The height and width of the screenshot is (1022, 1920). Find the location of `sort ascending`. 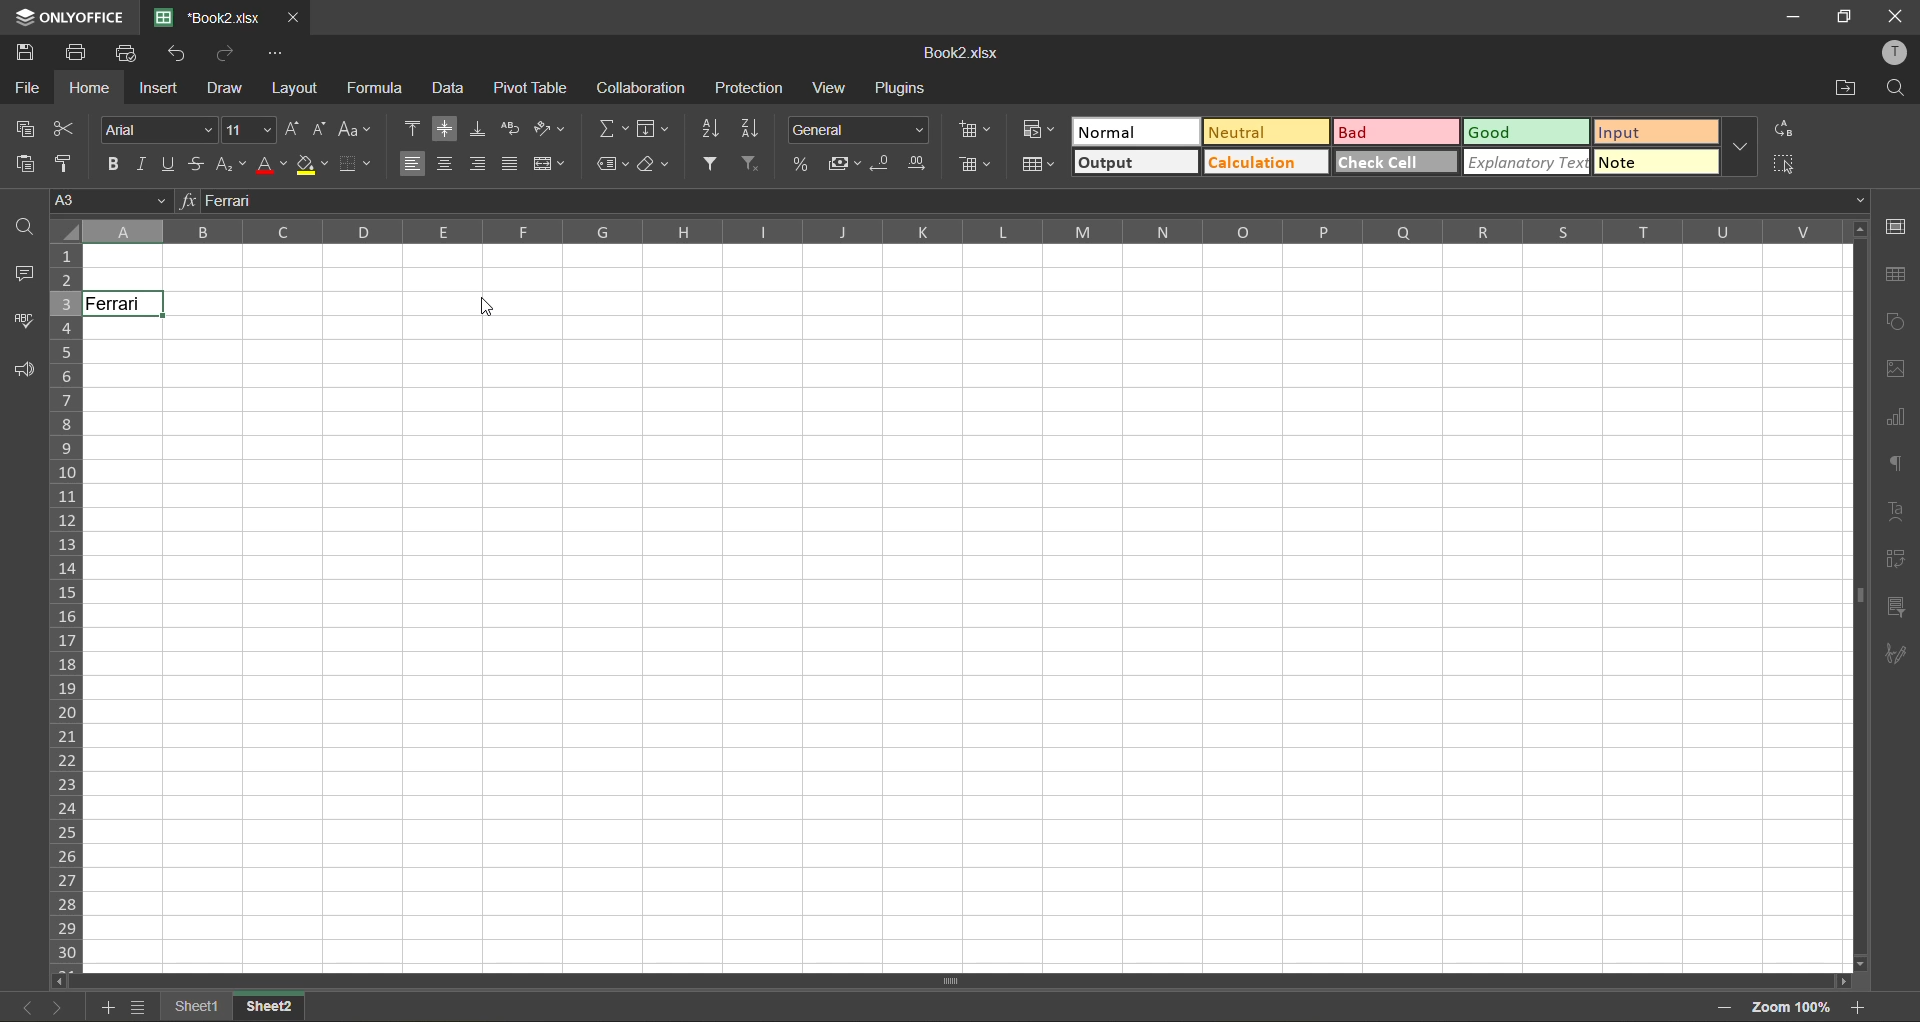

sort ascending is located at coordinates (711, 128).